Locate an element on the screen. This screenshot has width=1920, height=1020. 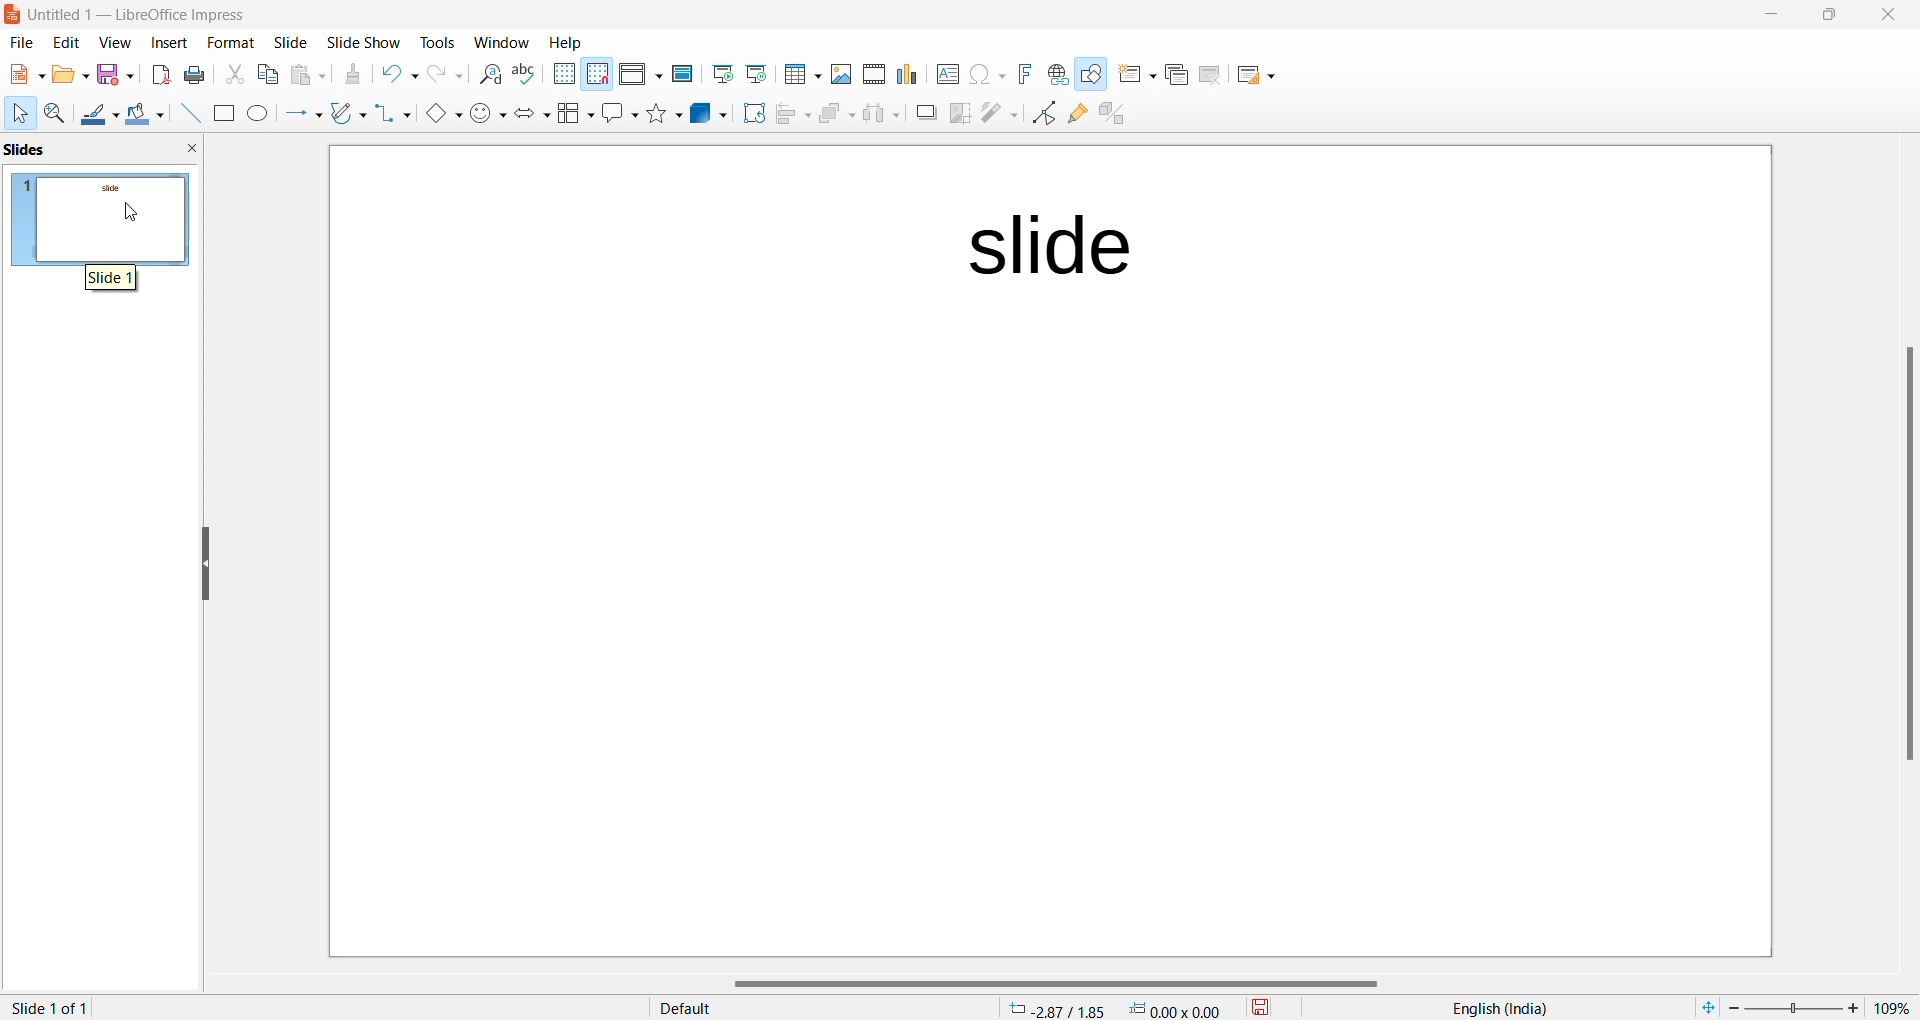
insert is located at coordinates (160, 44).